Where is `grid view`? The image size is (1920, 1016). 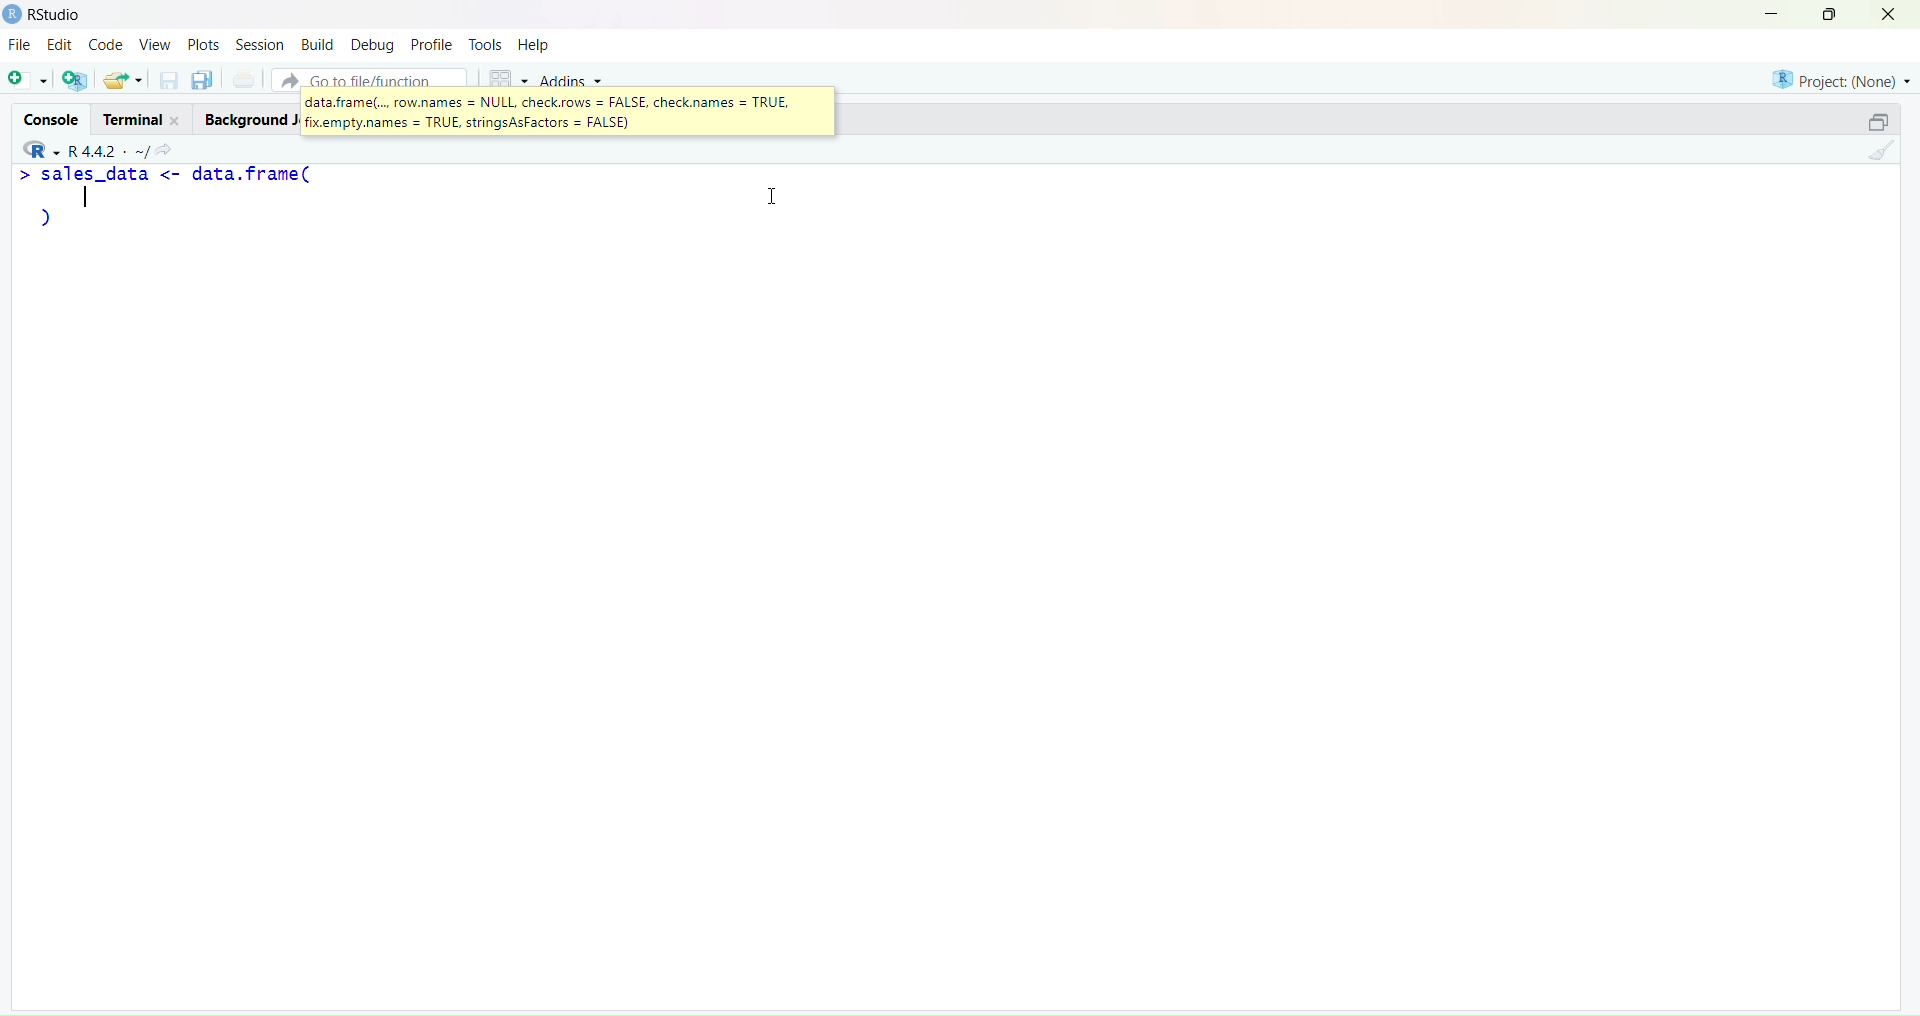 grid view is located at coordinates (502, 76).